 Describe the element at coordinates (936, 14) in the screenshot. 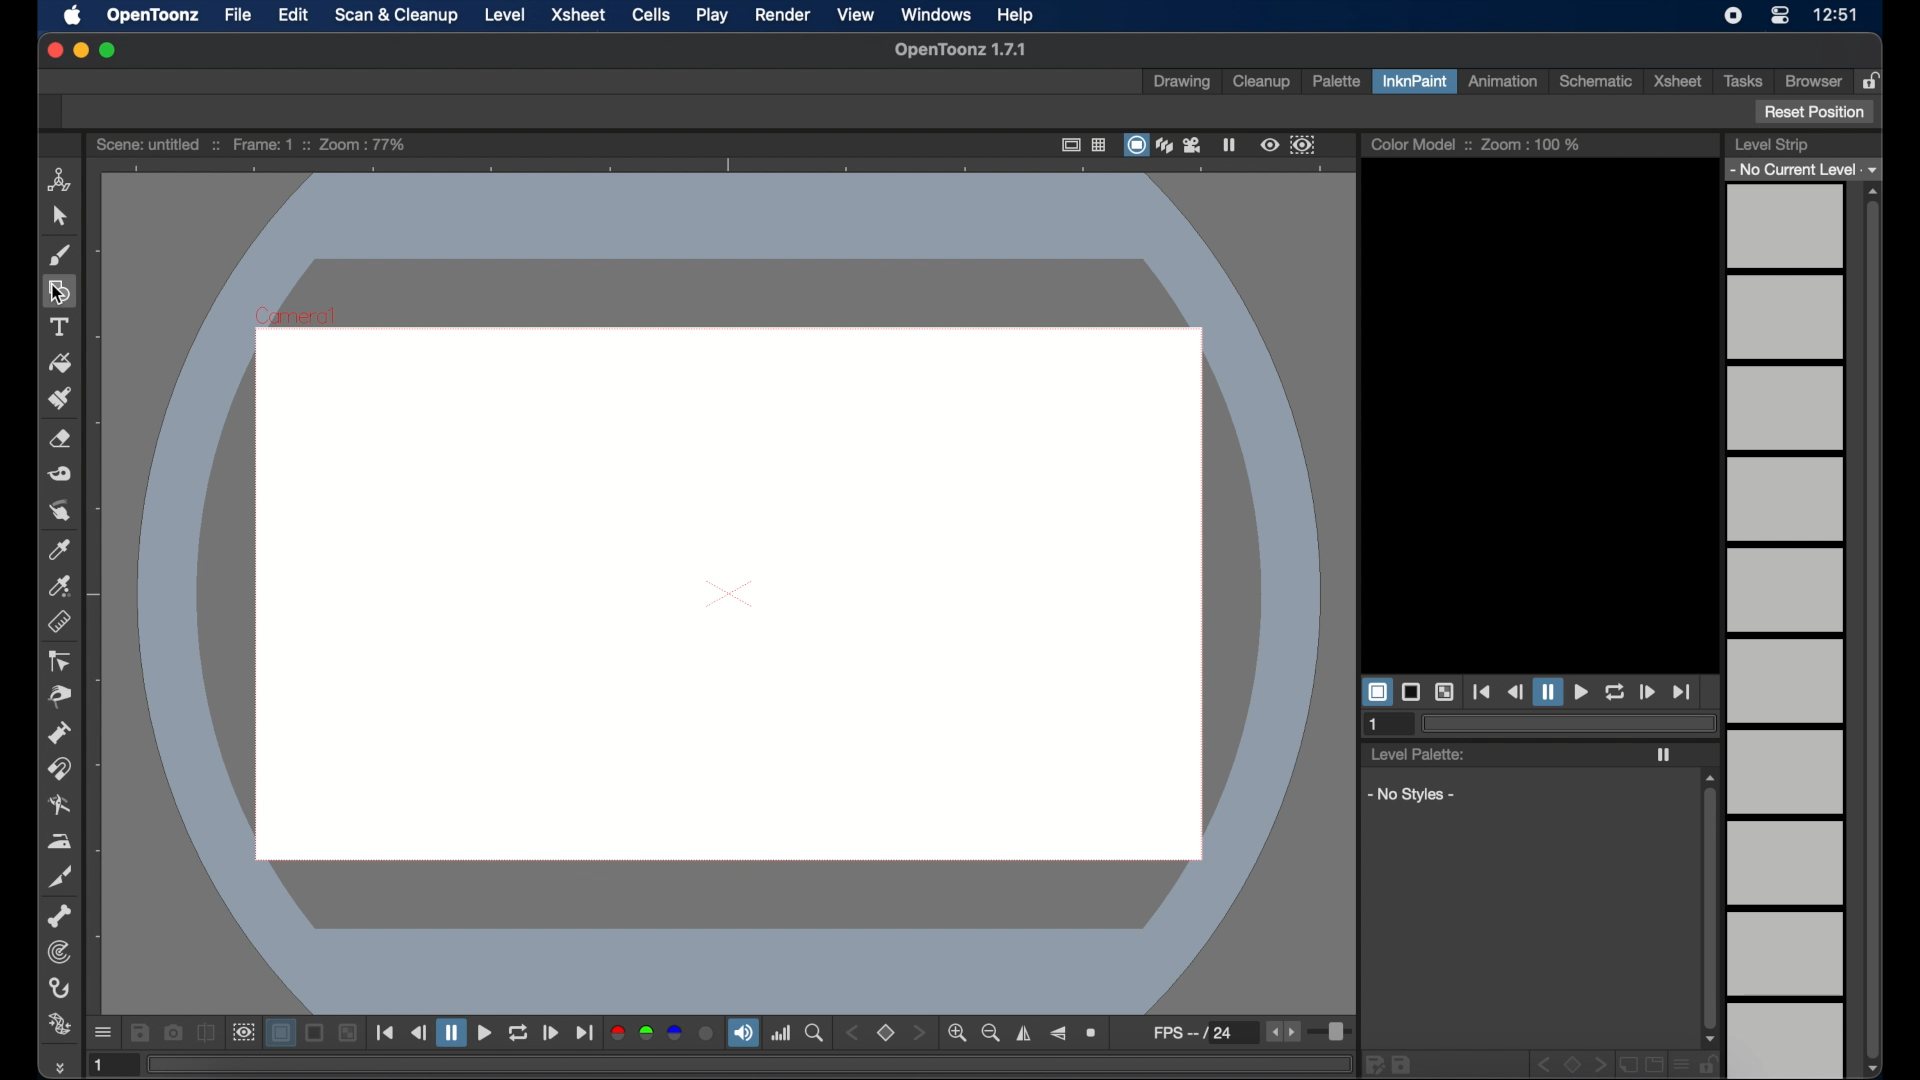

I see `windows` at that location.